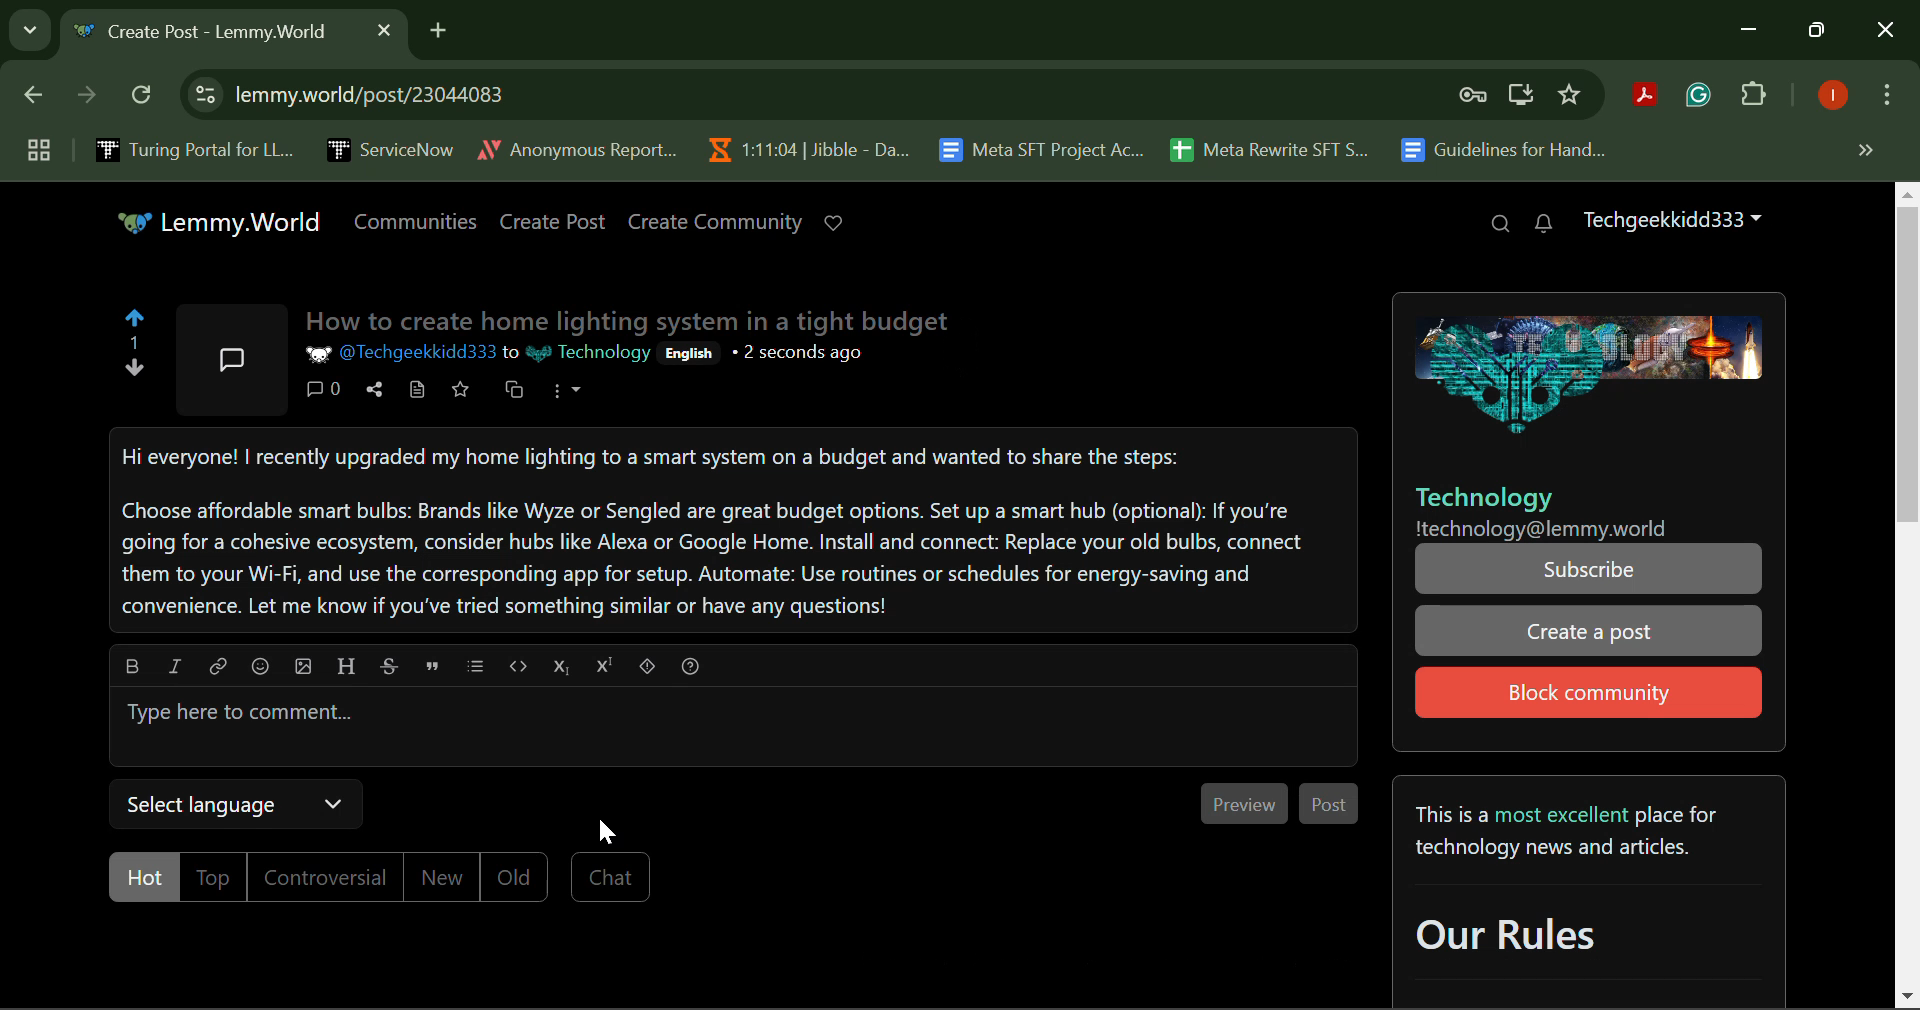 The width and height of the screenshot is (1920, 1010). Describe the element at coordinates (1588, 631) in the screenshot. I see `Create a post Button` at that location.